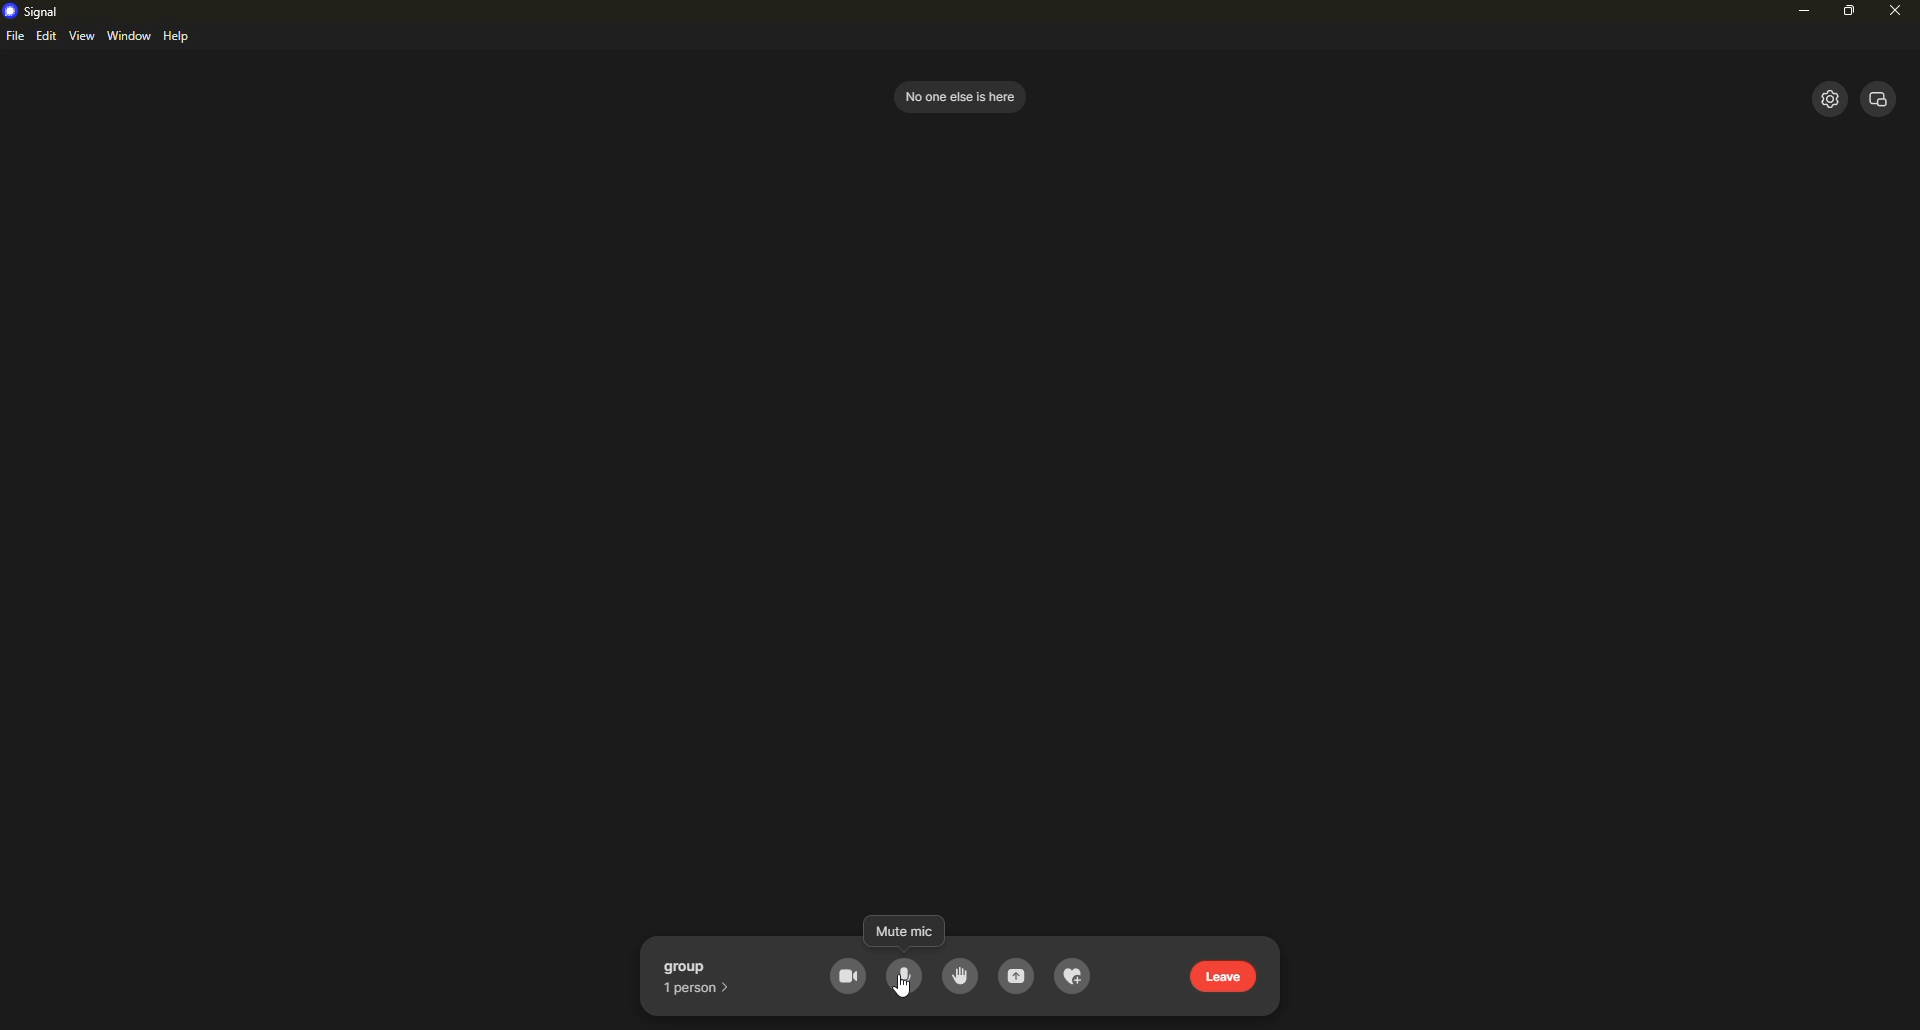 This screenshot has height=1030, width=1920. What do you see at coordinates (180, 37) in the screenshot?
I see `help` at bounding box center [180, 37].